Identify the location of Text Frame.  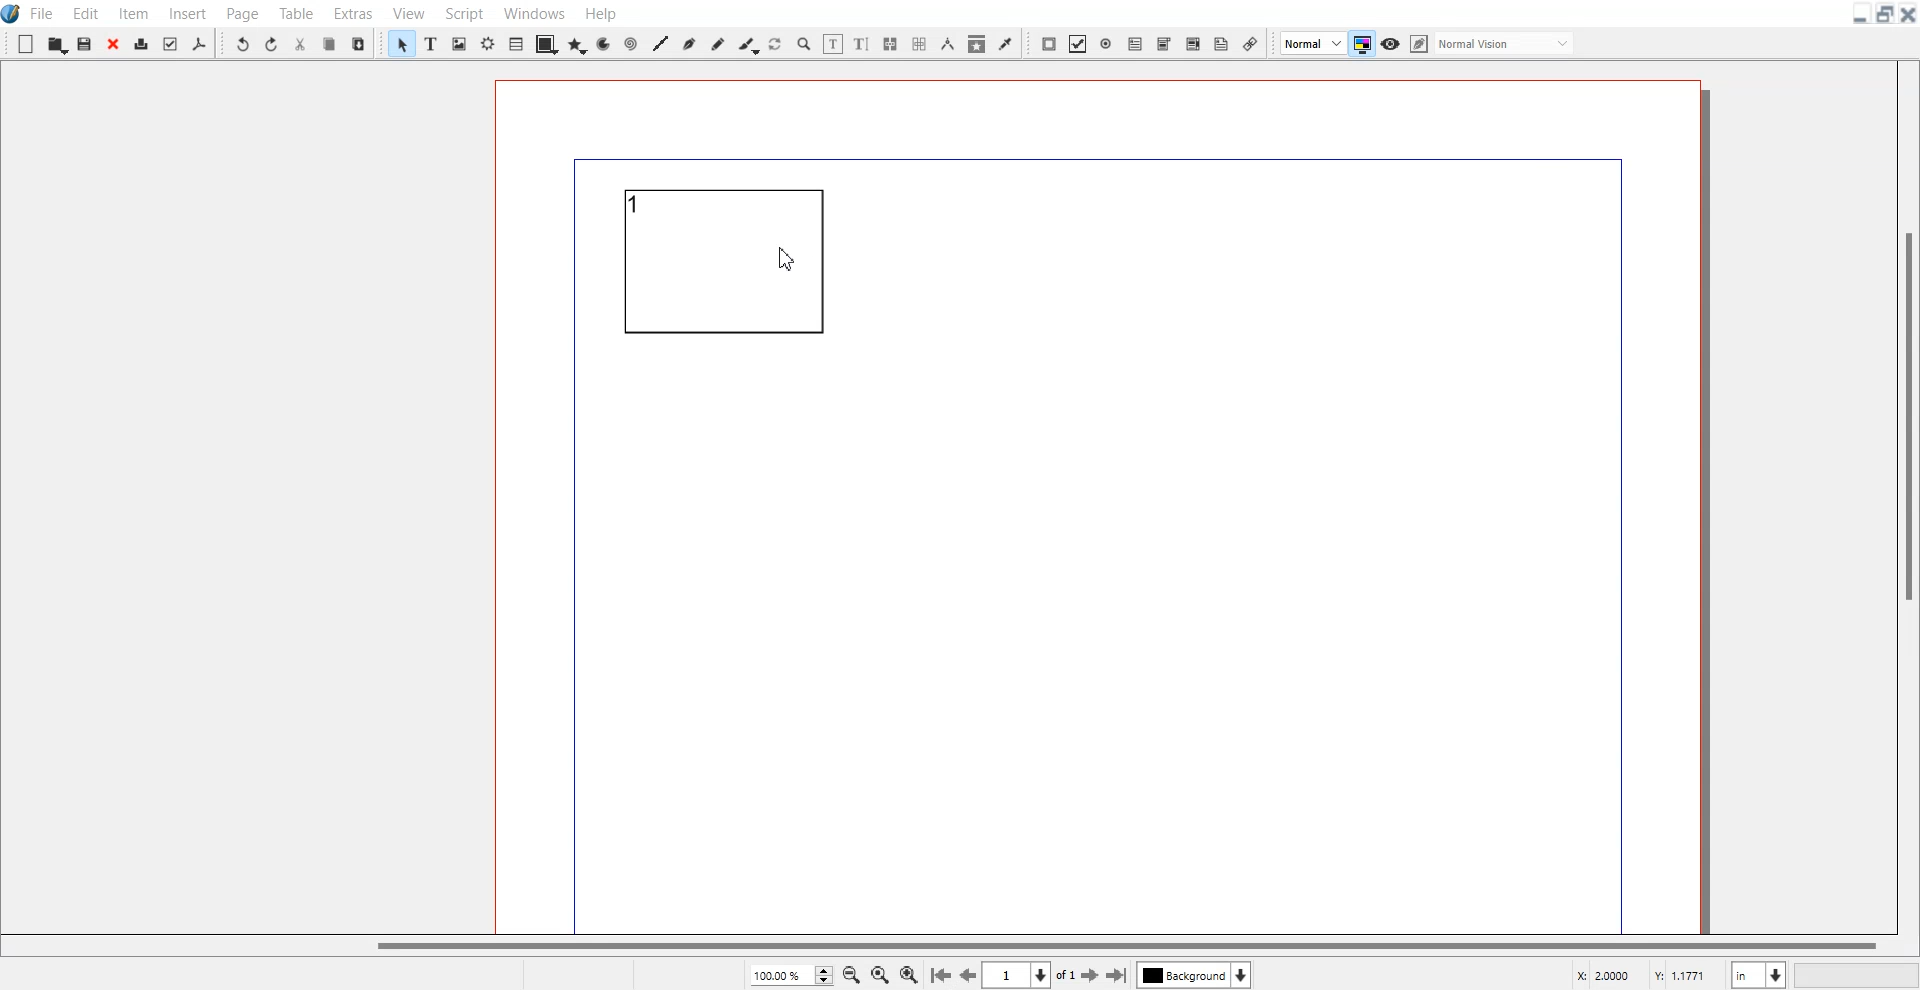
(733, 272).